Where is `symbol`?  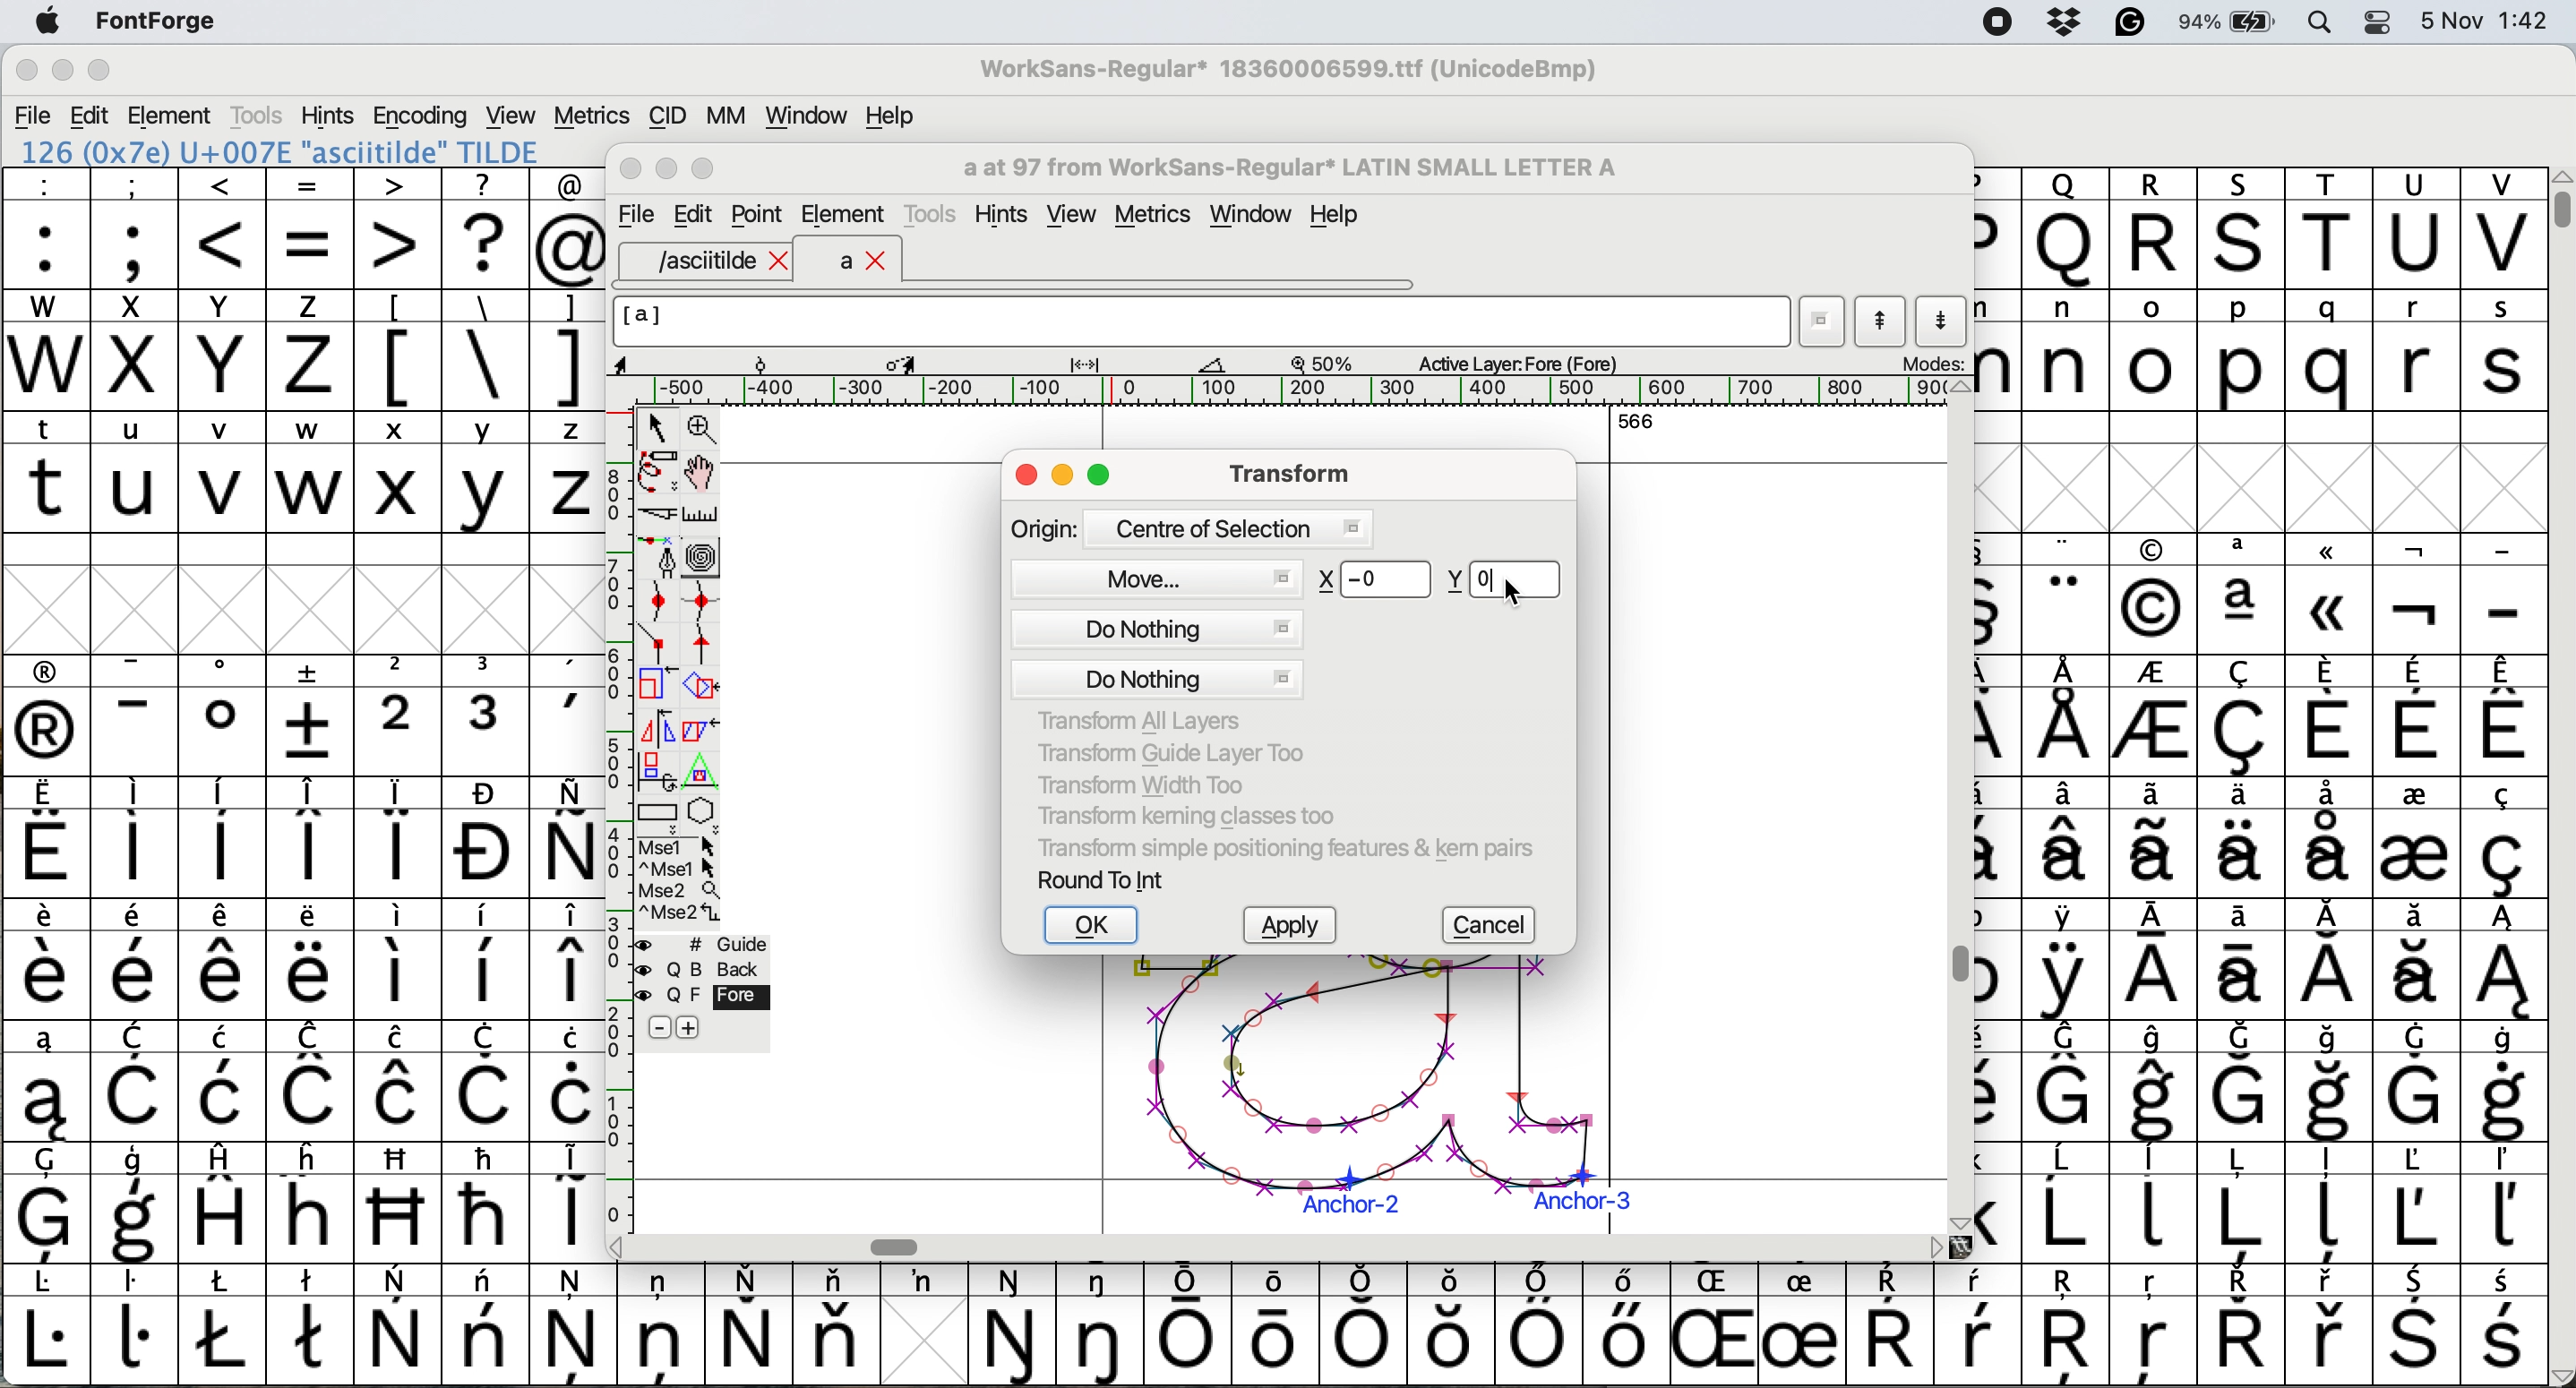 symbol is located at coordinates (748, 1324).